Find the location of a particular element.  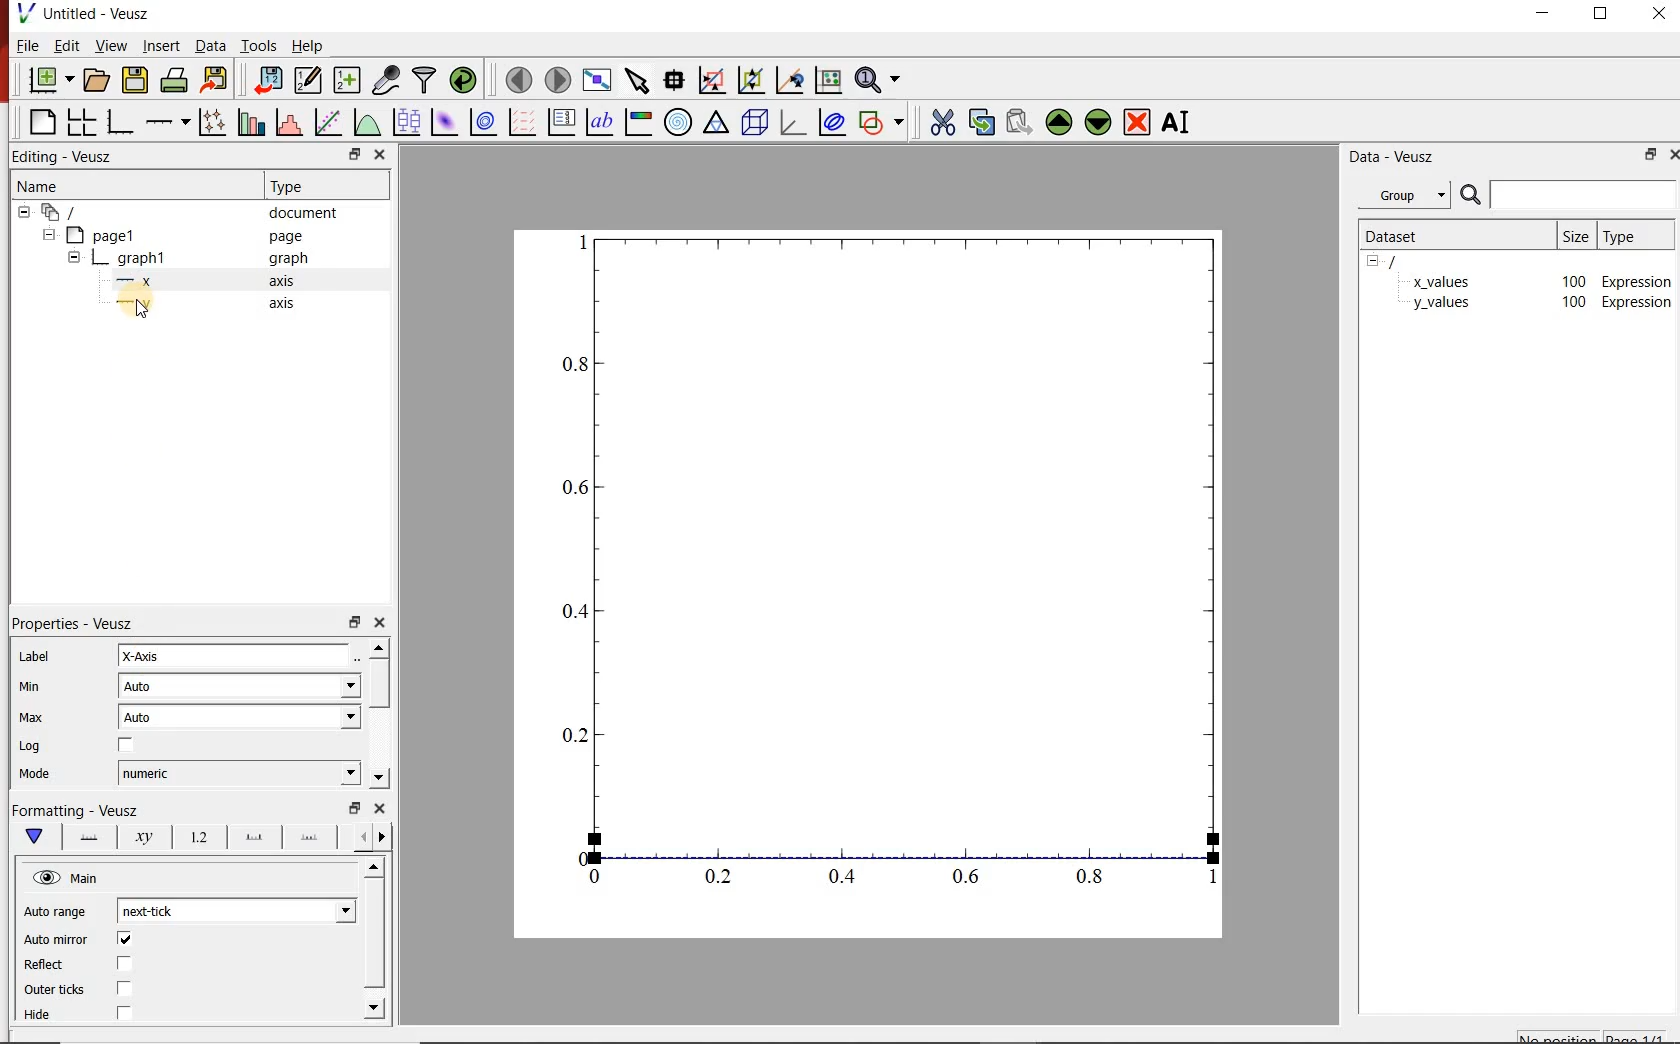

min is located at coordinates (29, 692).